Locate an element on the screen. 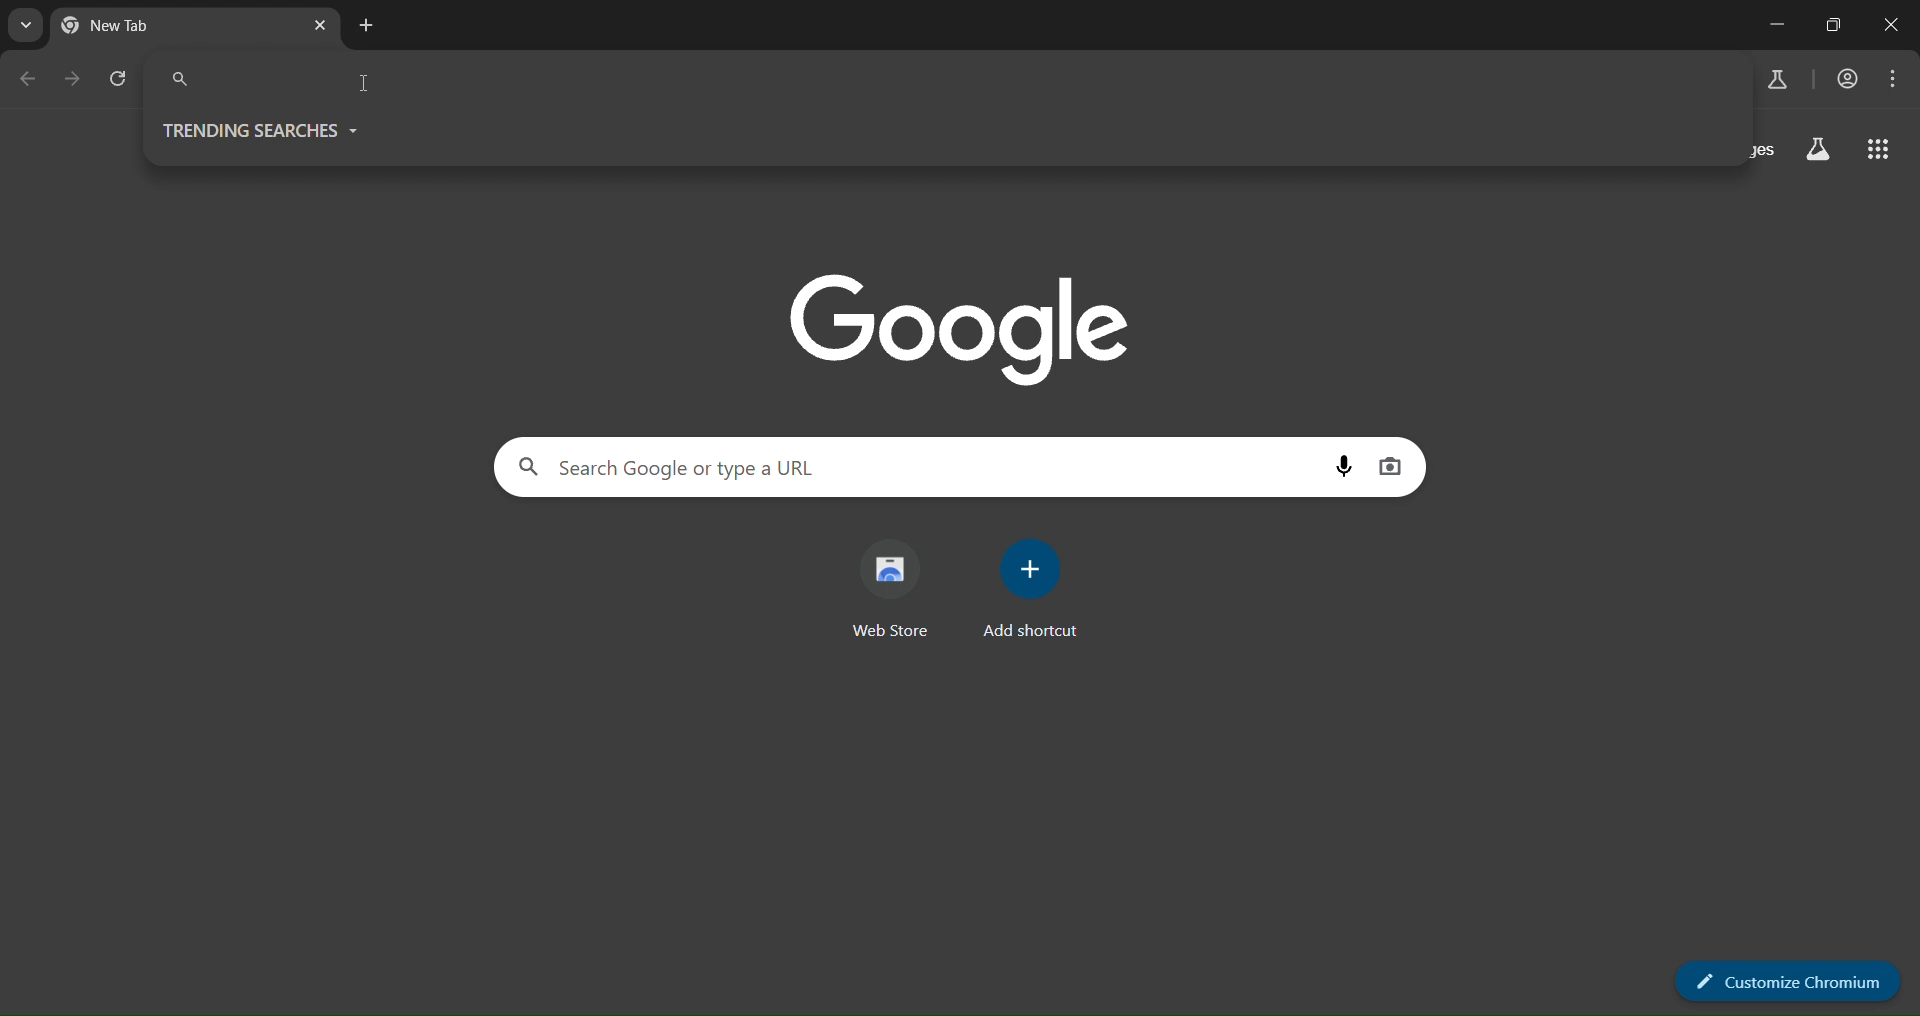 Image resolution: width=1920 pixels, height=1016 pixels. web store is located at coordinates (897, 589).